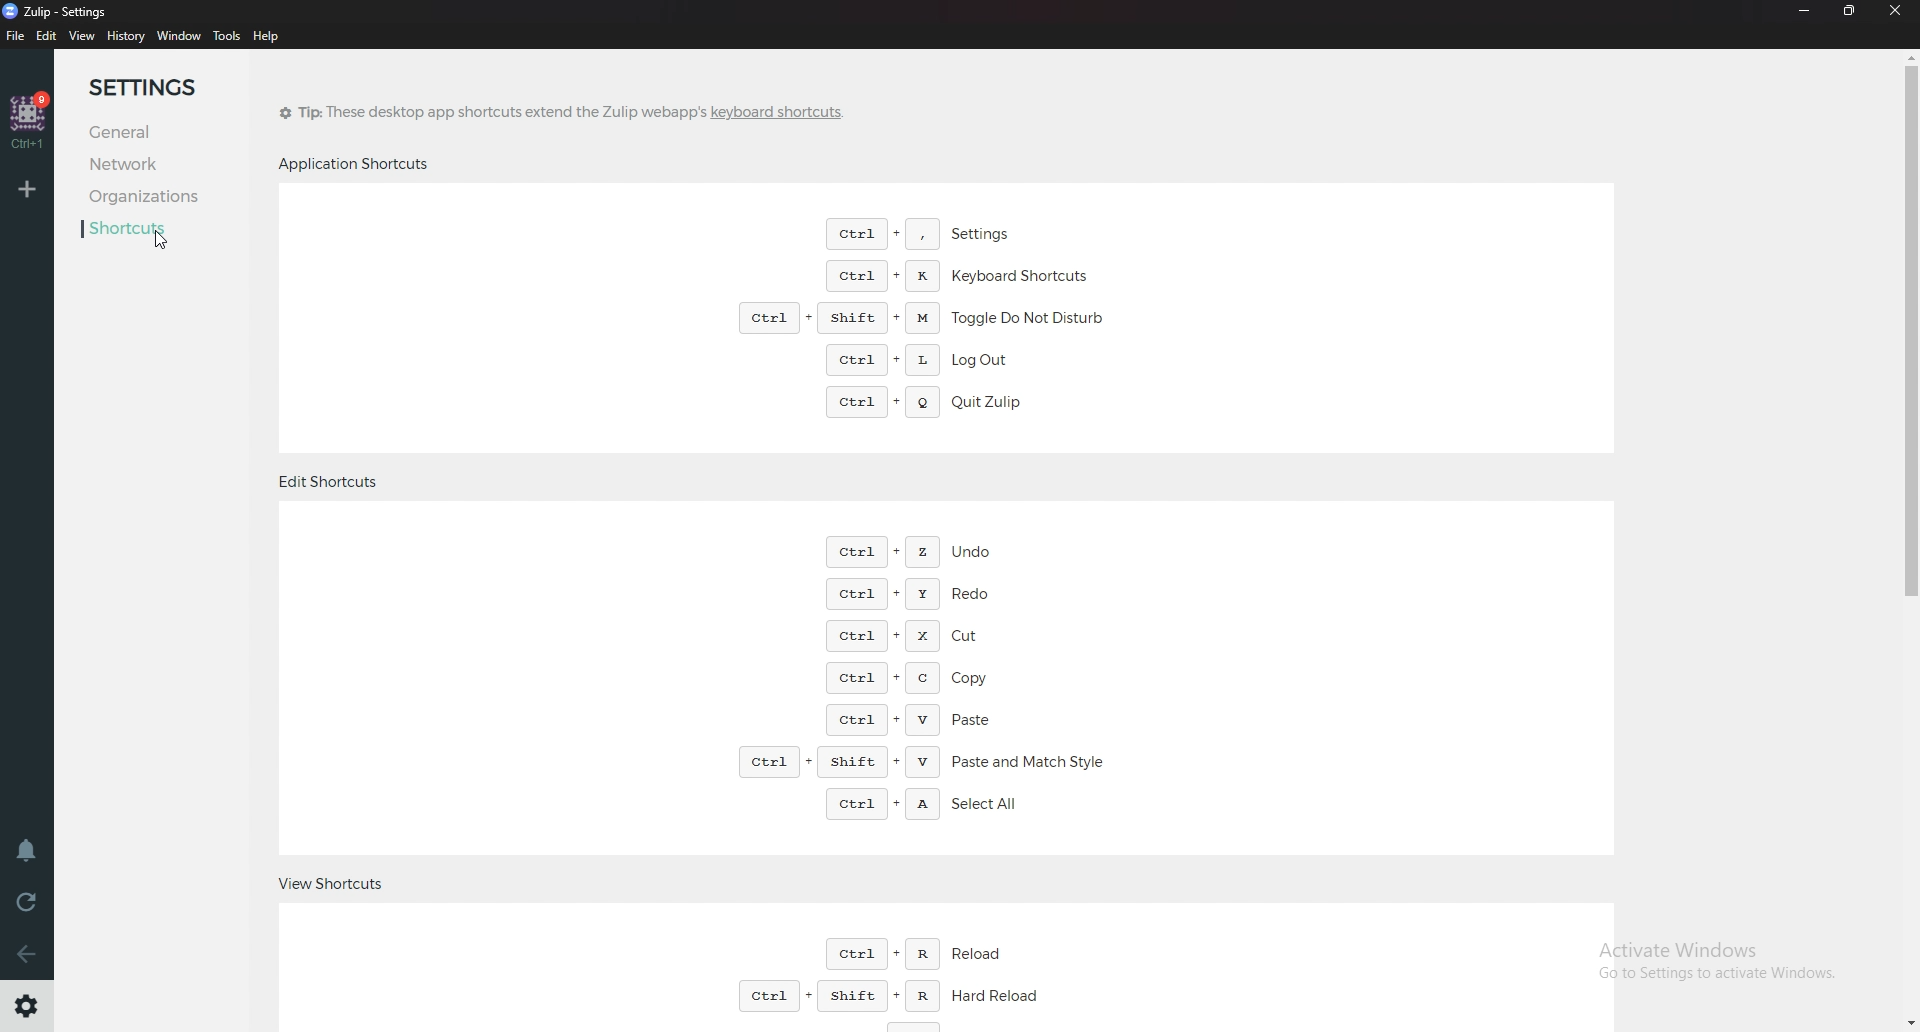 The image size is (1920, 1032). What do you see at coordinates (28, 120) in the screenshot?
I see `home` at bounding box center [28, 120].